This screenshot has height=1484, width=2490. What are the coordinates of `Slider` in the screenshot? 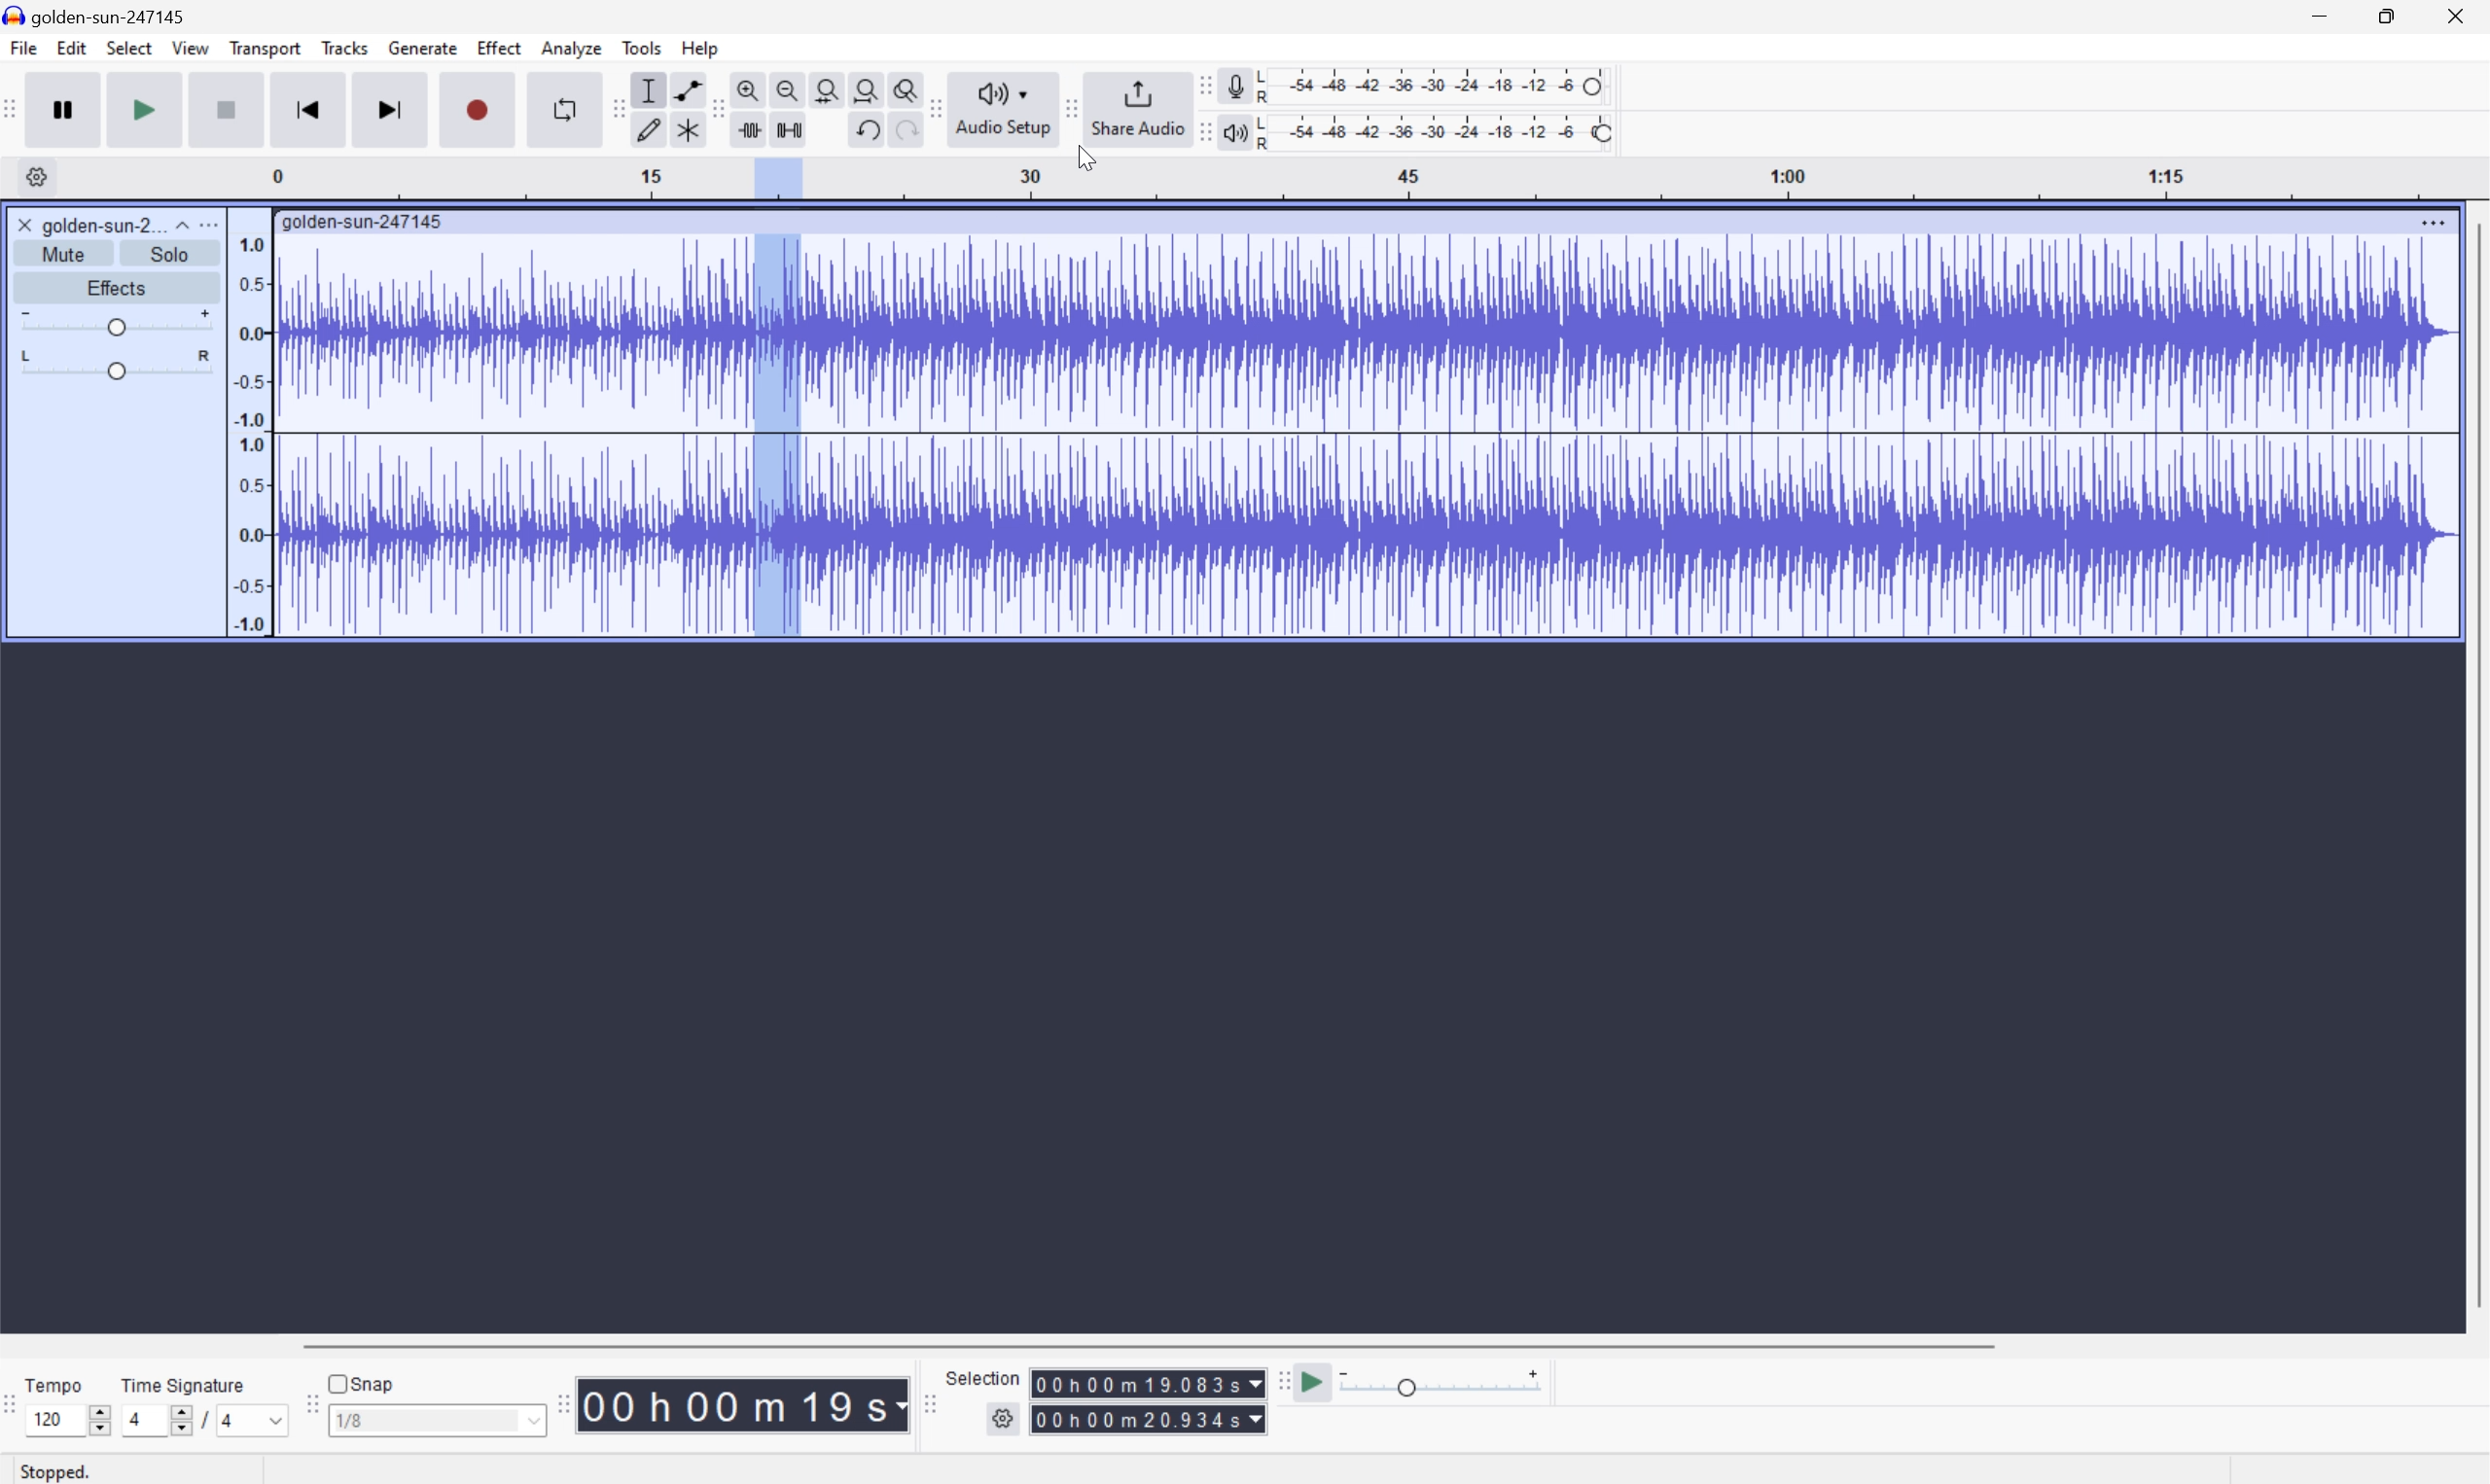 It's located at (114, 367).